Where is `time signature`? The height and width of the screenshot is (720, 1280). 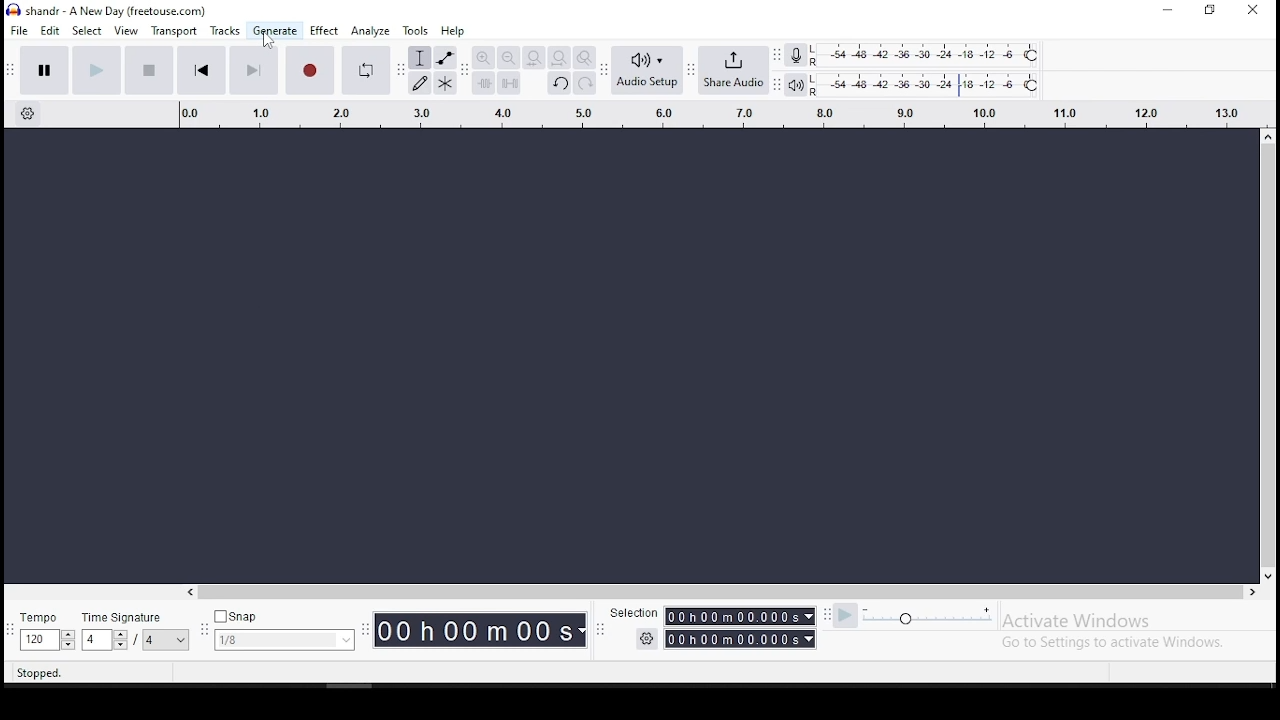 time signature is located at coordinates (135, 627).